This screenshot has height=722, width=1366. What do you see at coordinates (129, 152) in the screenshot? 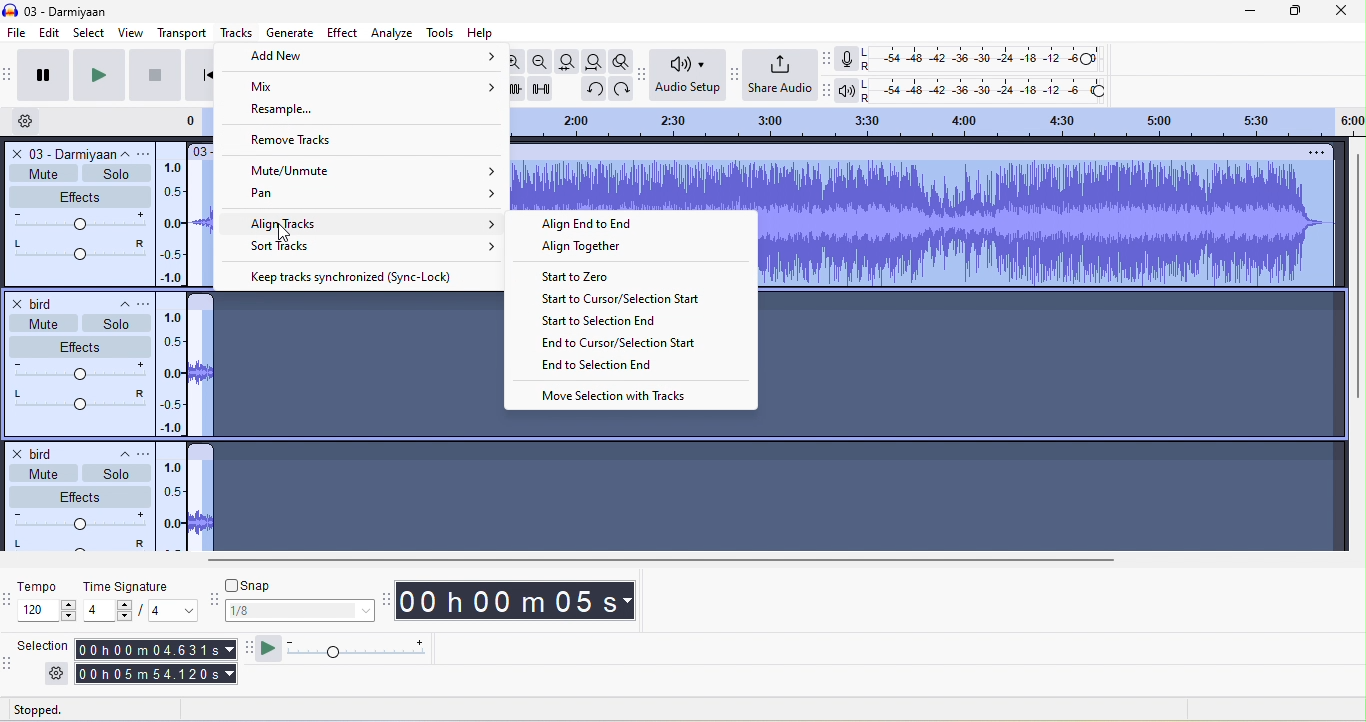
I see `collapse` at bounding box center [129, 152].